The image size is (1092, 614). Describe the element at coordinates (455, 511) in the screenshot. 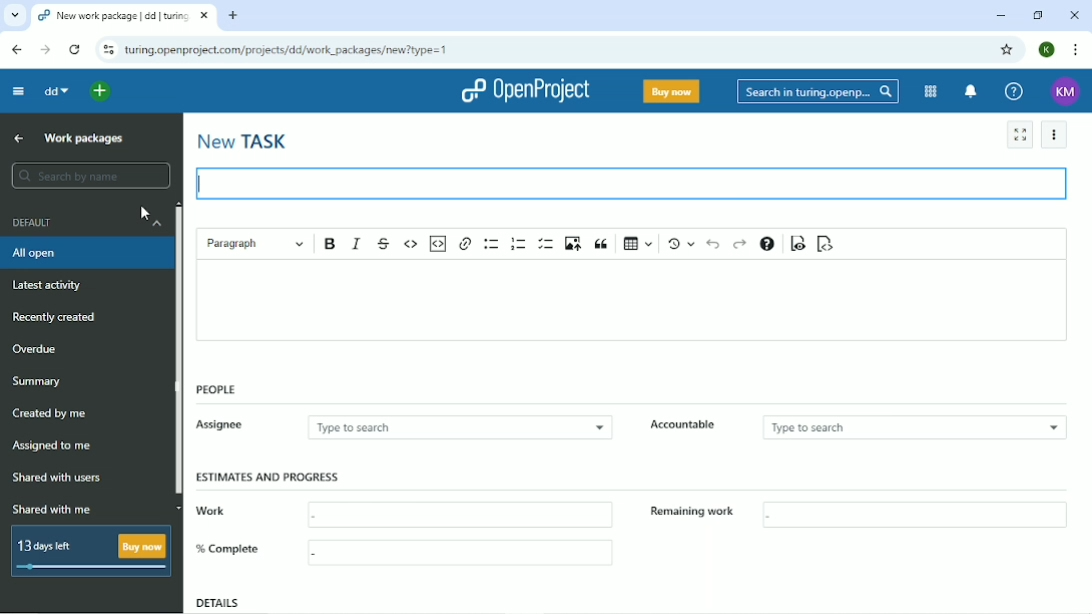

I see `box` at that location.